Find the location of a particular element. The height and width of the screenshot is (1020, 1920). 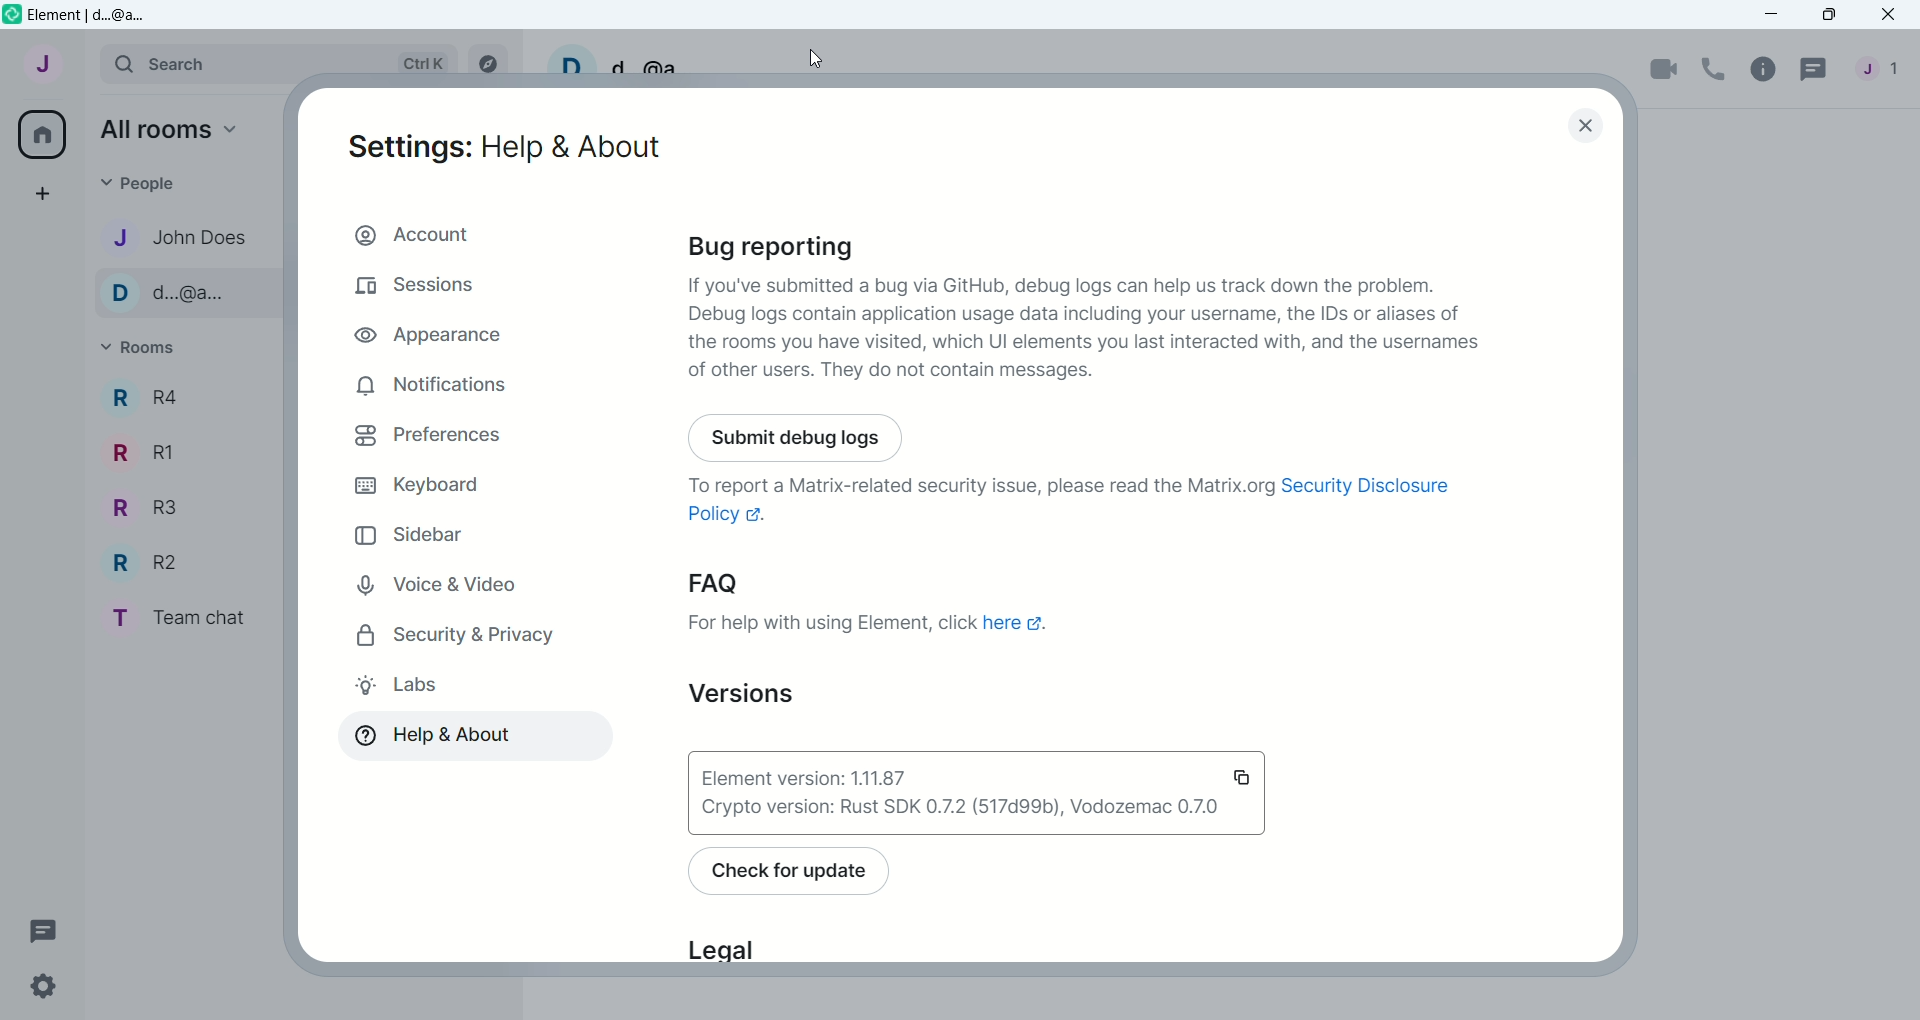

Sessions is located at coordinates (422, 289).